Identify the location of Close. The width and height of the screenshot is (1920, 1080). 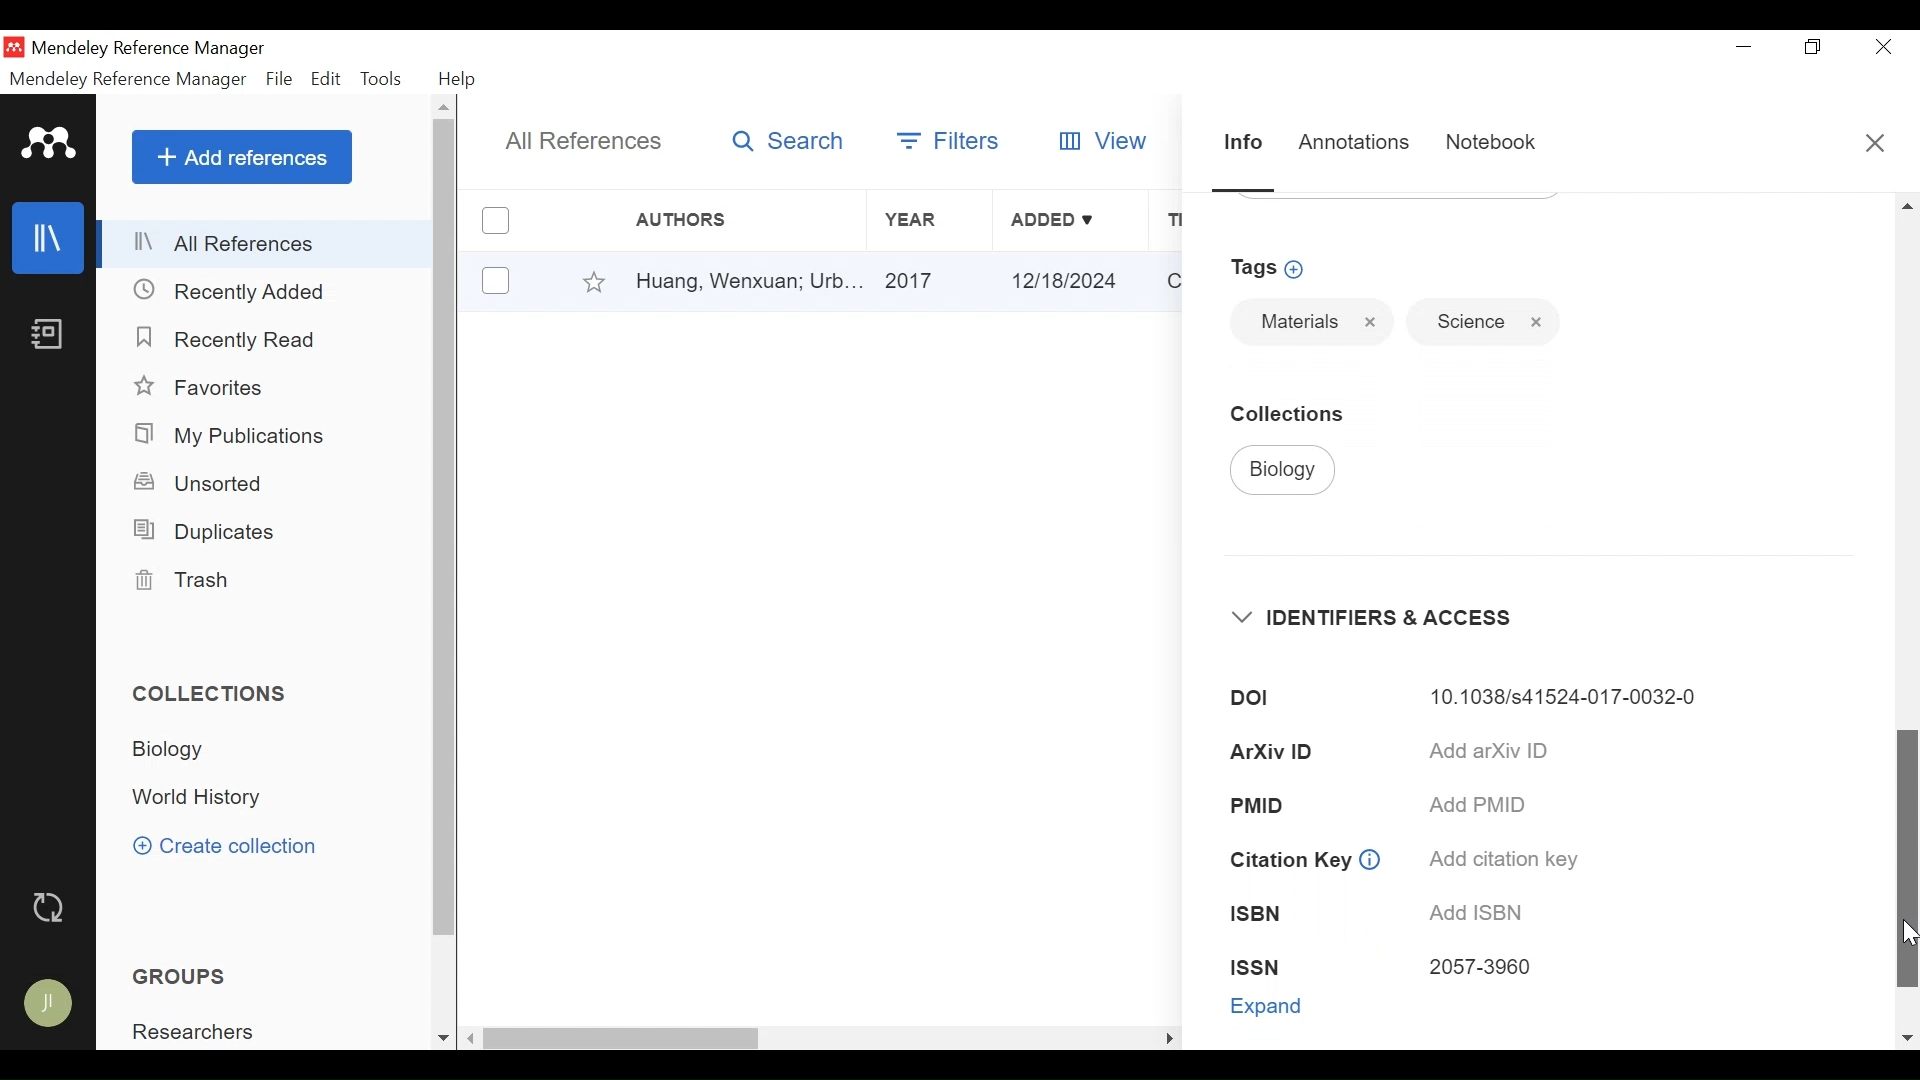
(1371, 322).